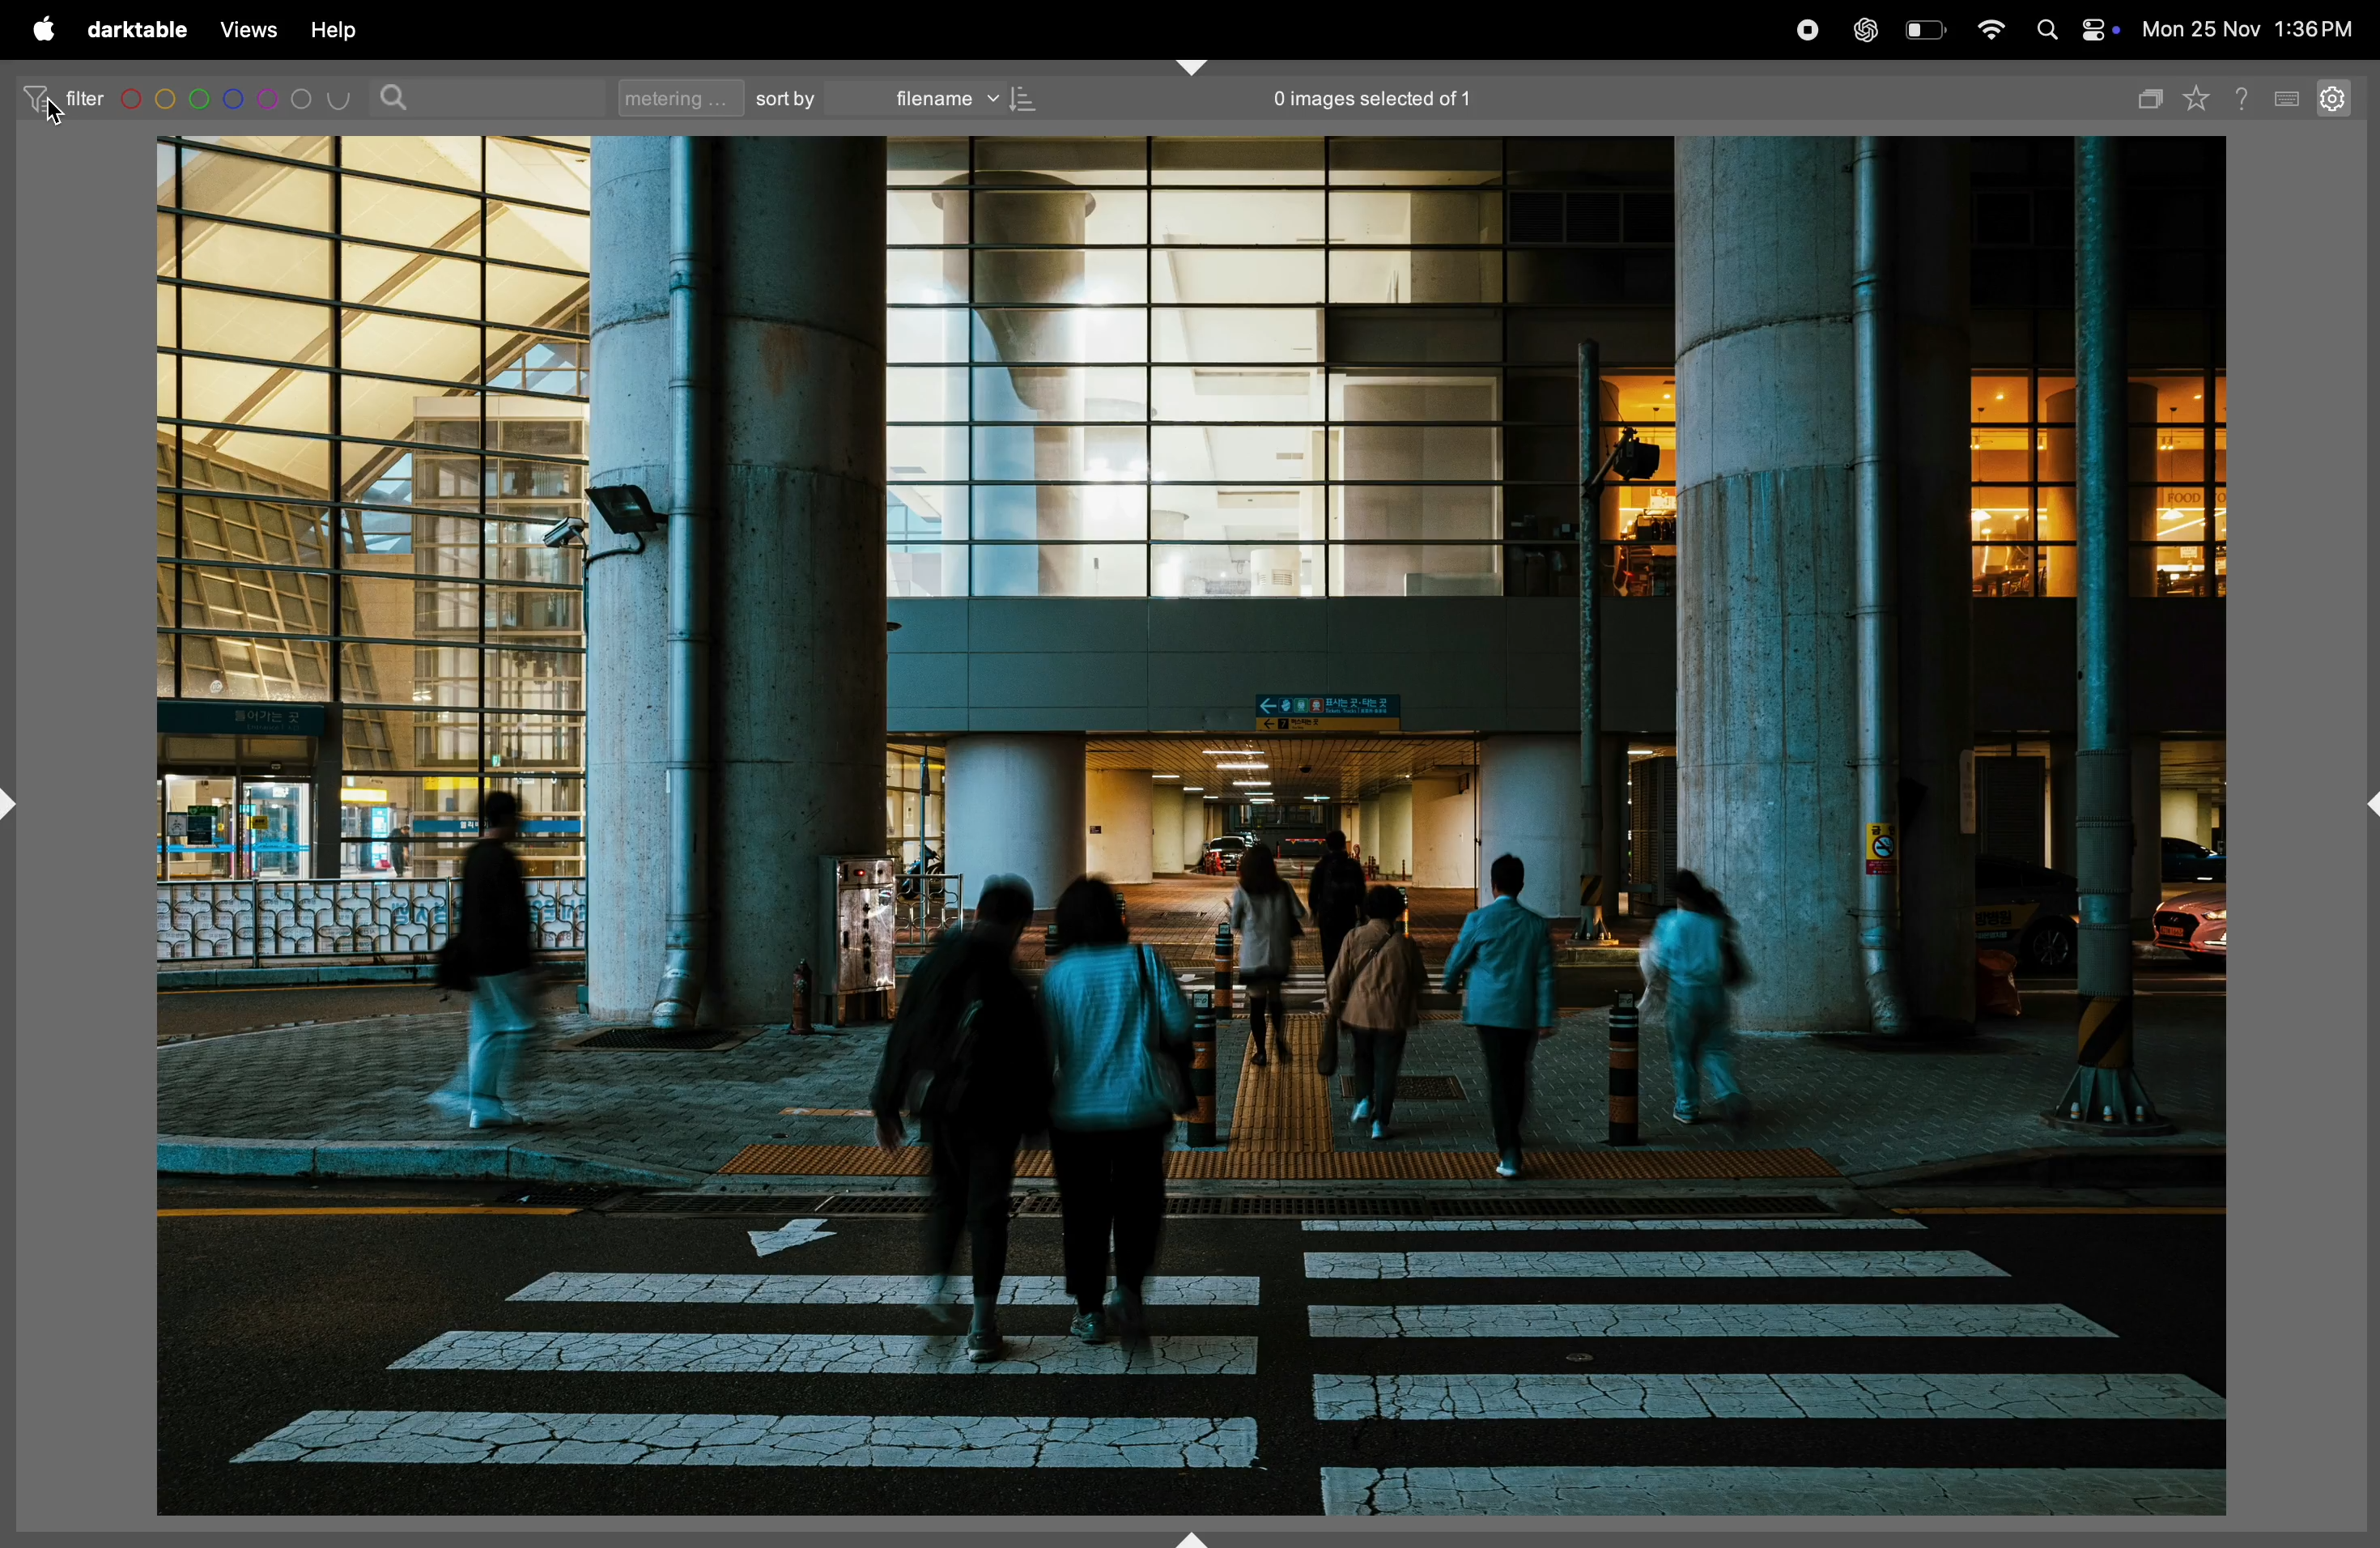 The width and height of the screenshot is (2380, 1548). Describe the element at coordinates (2048, 29) in the screenshot. I see `spotlight search` at that location.